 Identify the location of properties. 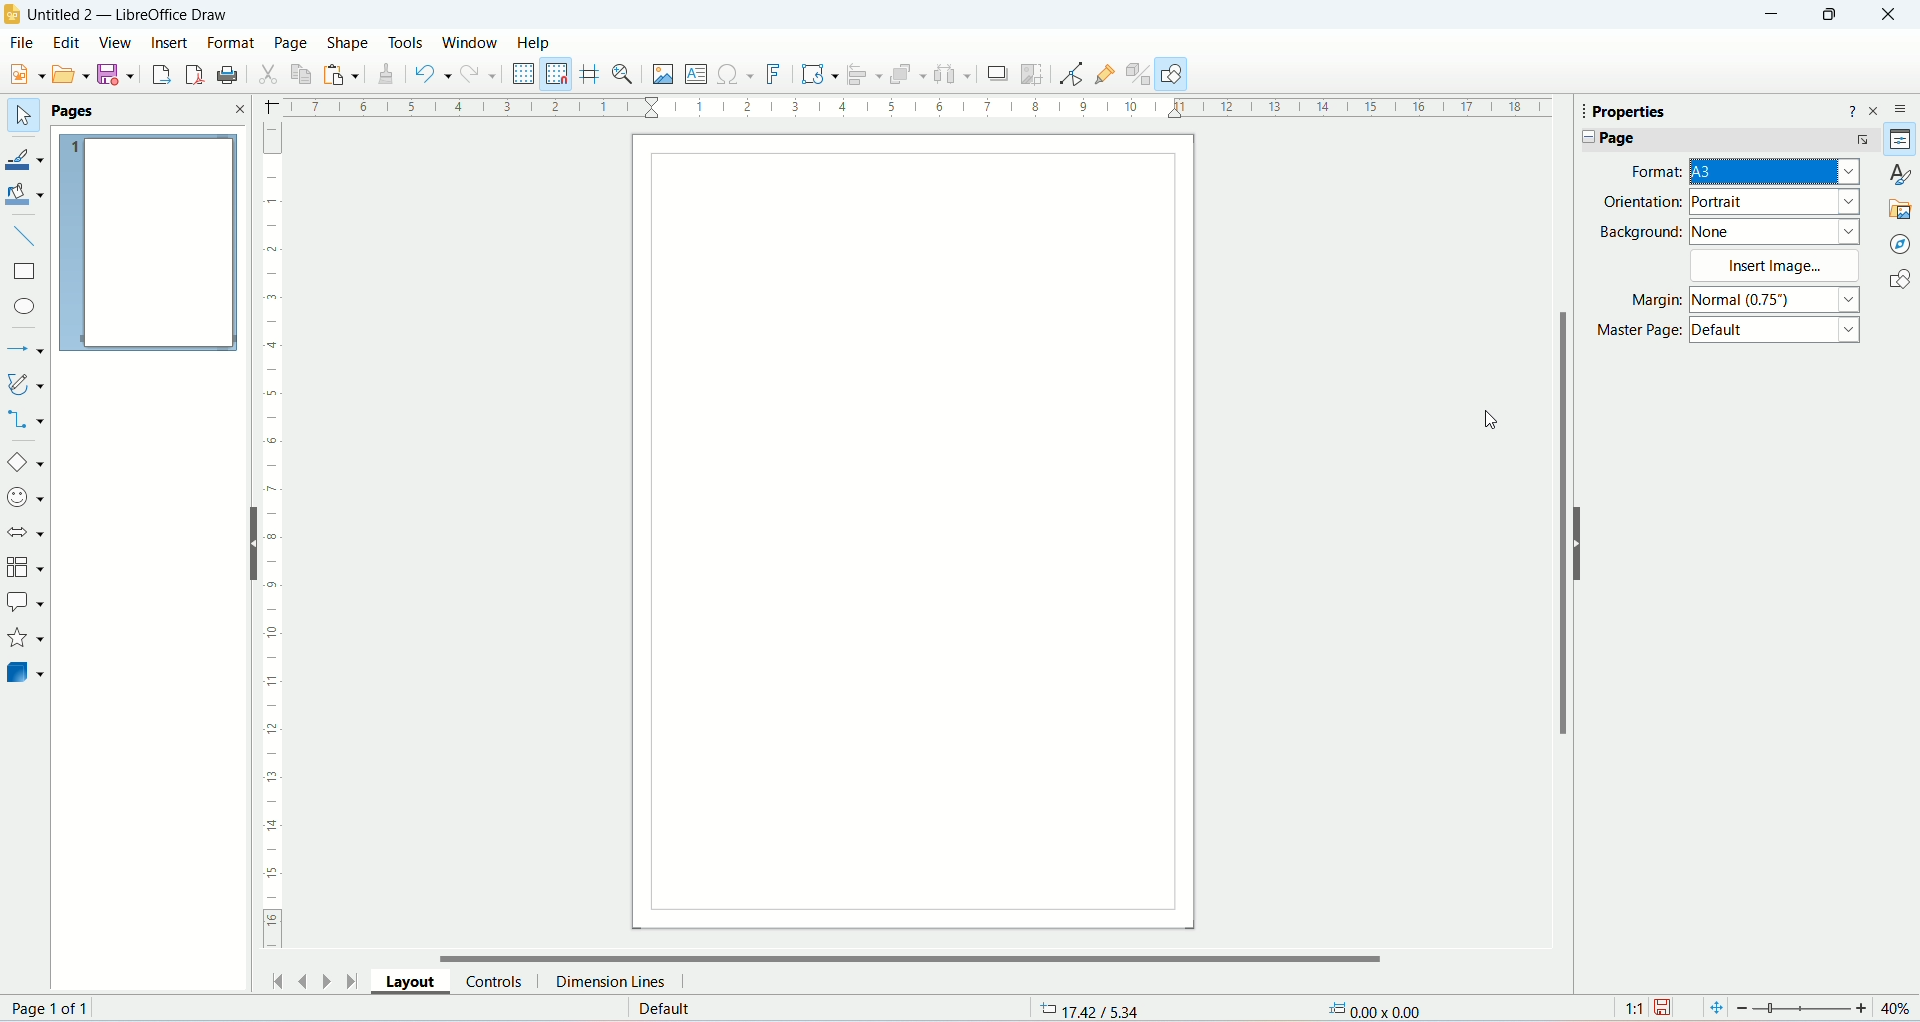
(1900, 137).